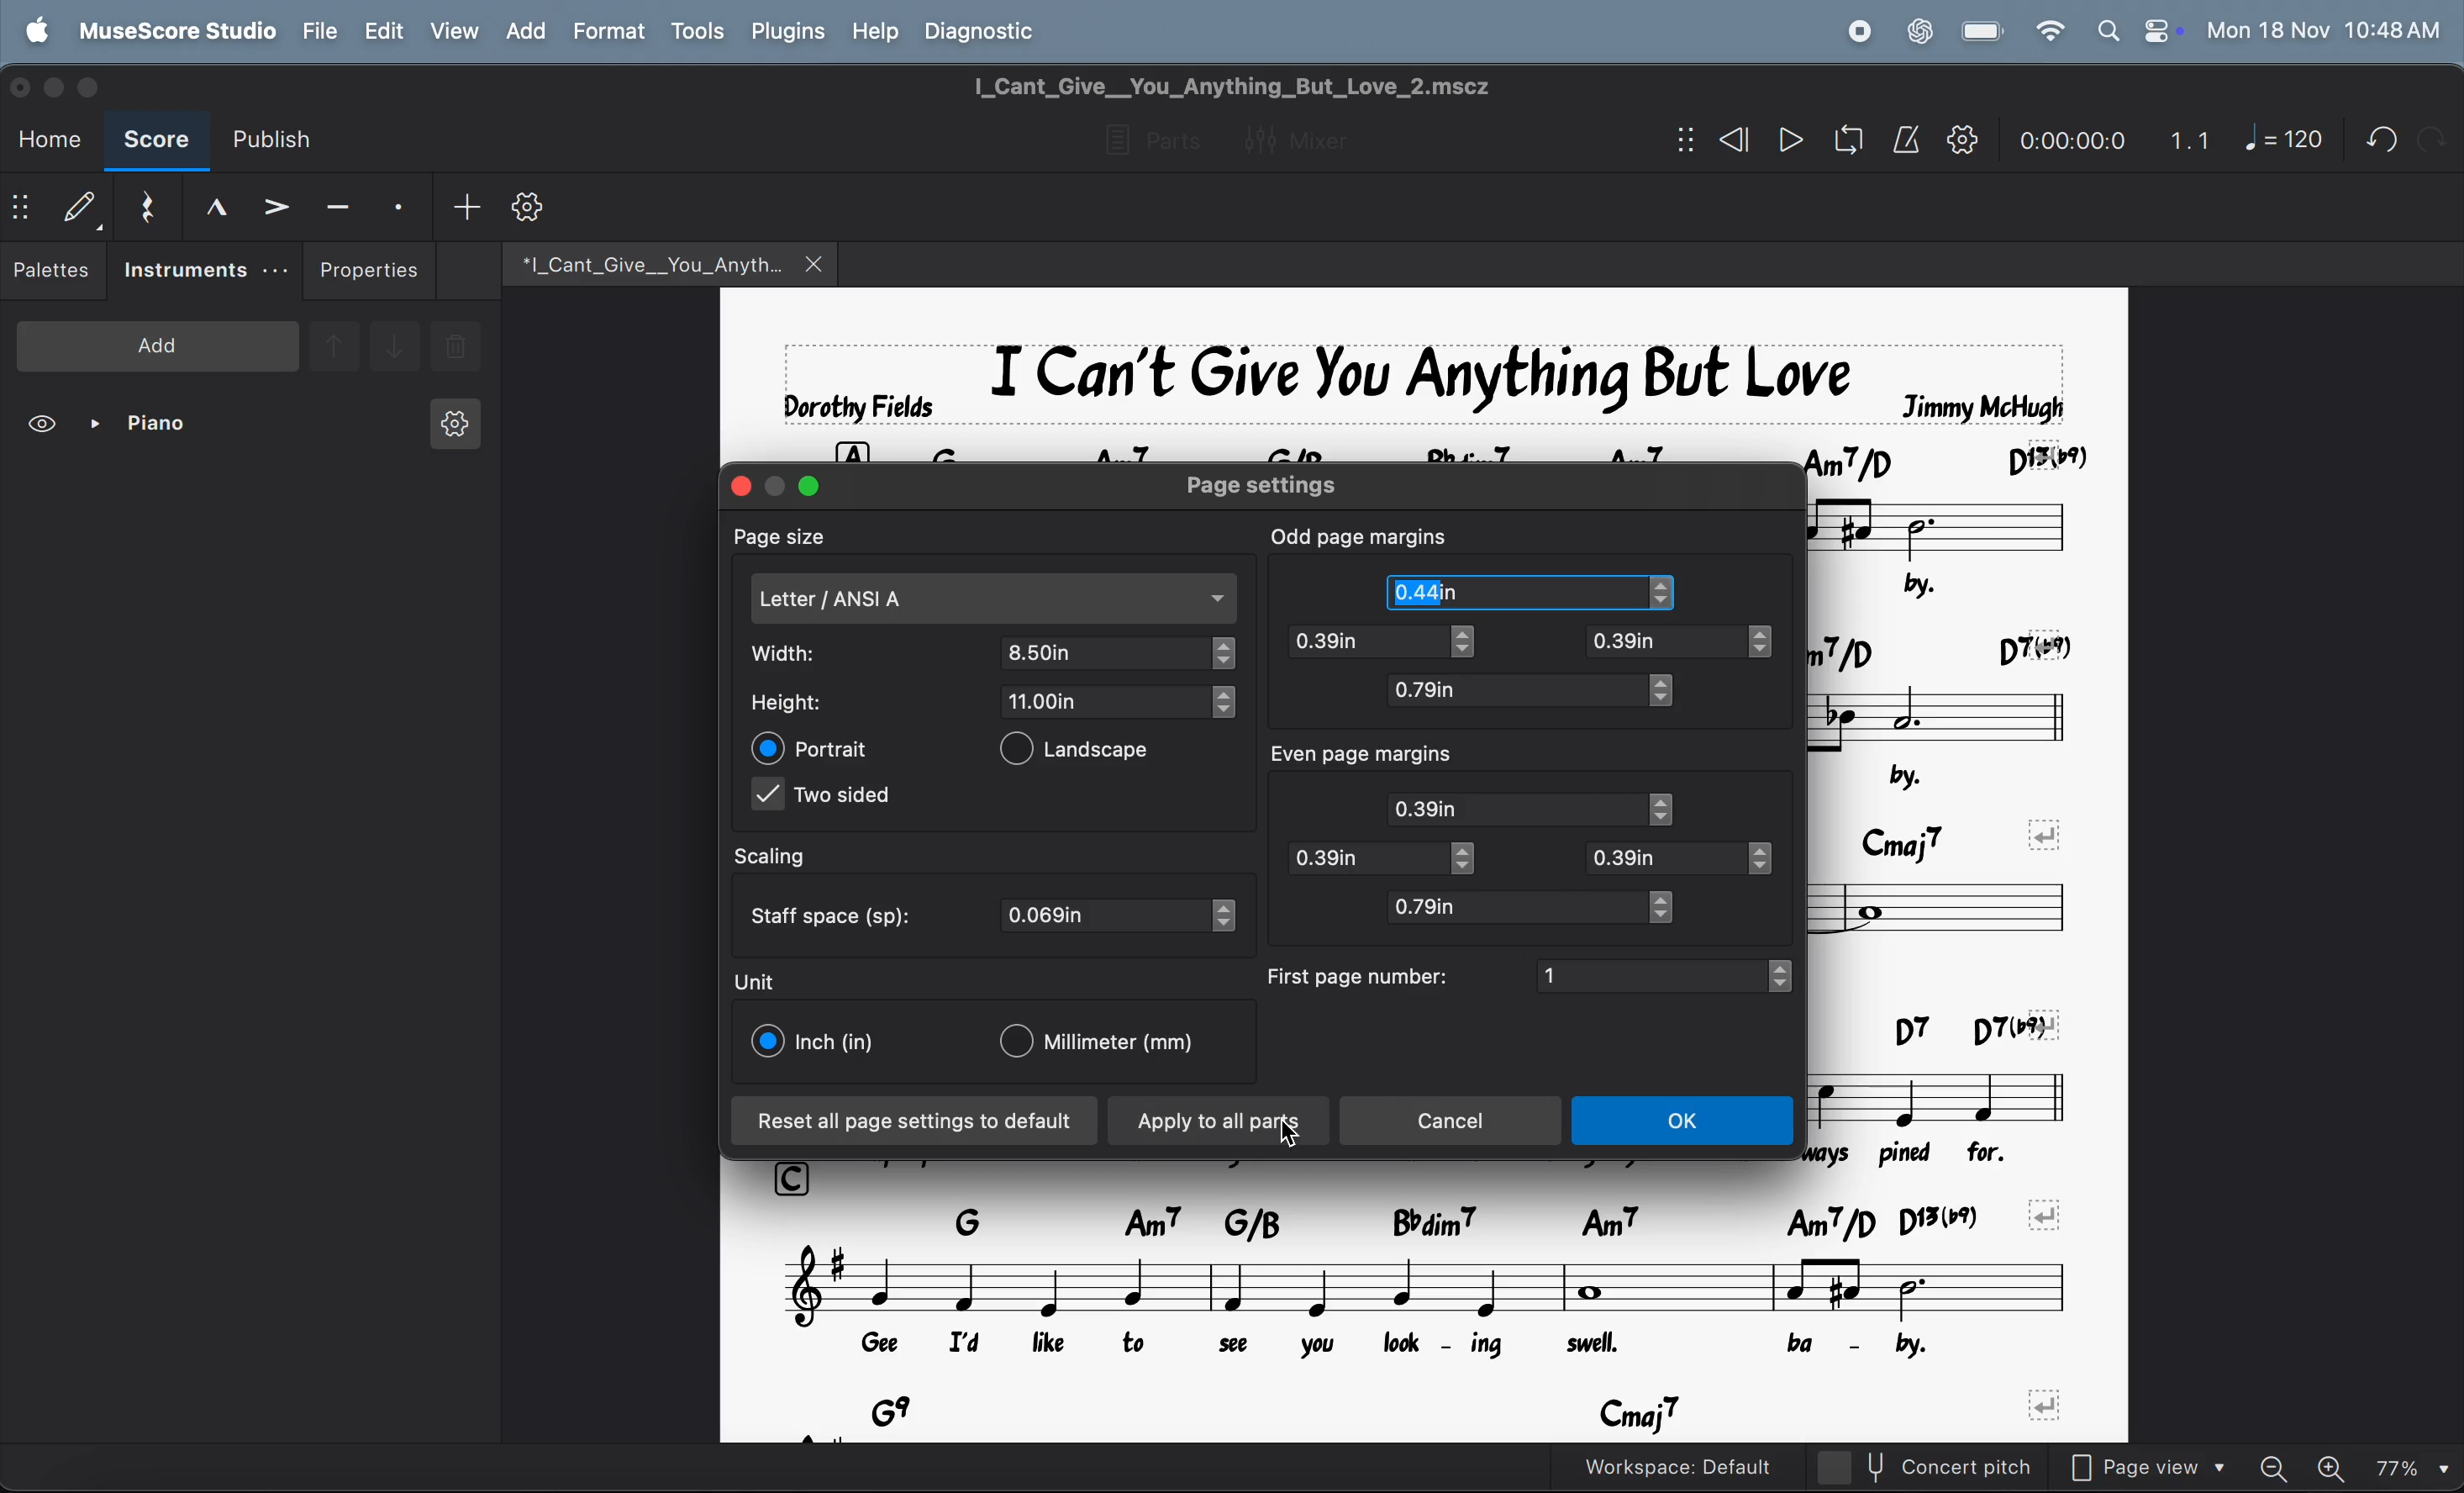 The width and height of the screenshot is (2464, 1493). Describe the element at coordinates (607, 31) in the screenshot. I see `format` at that location.